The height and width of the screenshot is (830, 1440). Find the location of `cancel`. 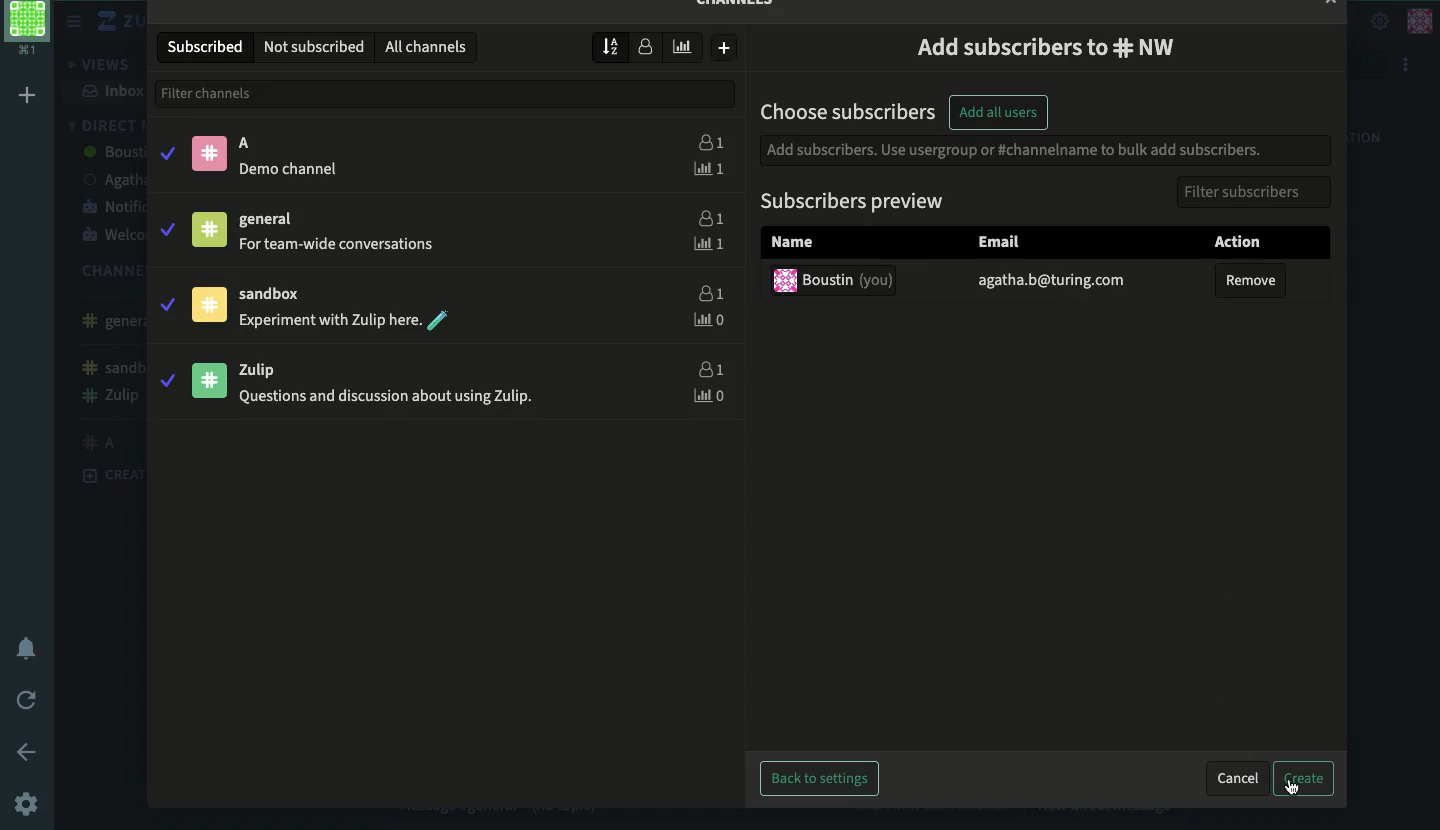

cancel is located at coordinates (1241, 781).